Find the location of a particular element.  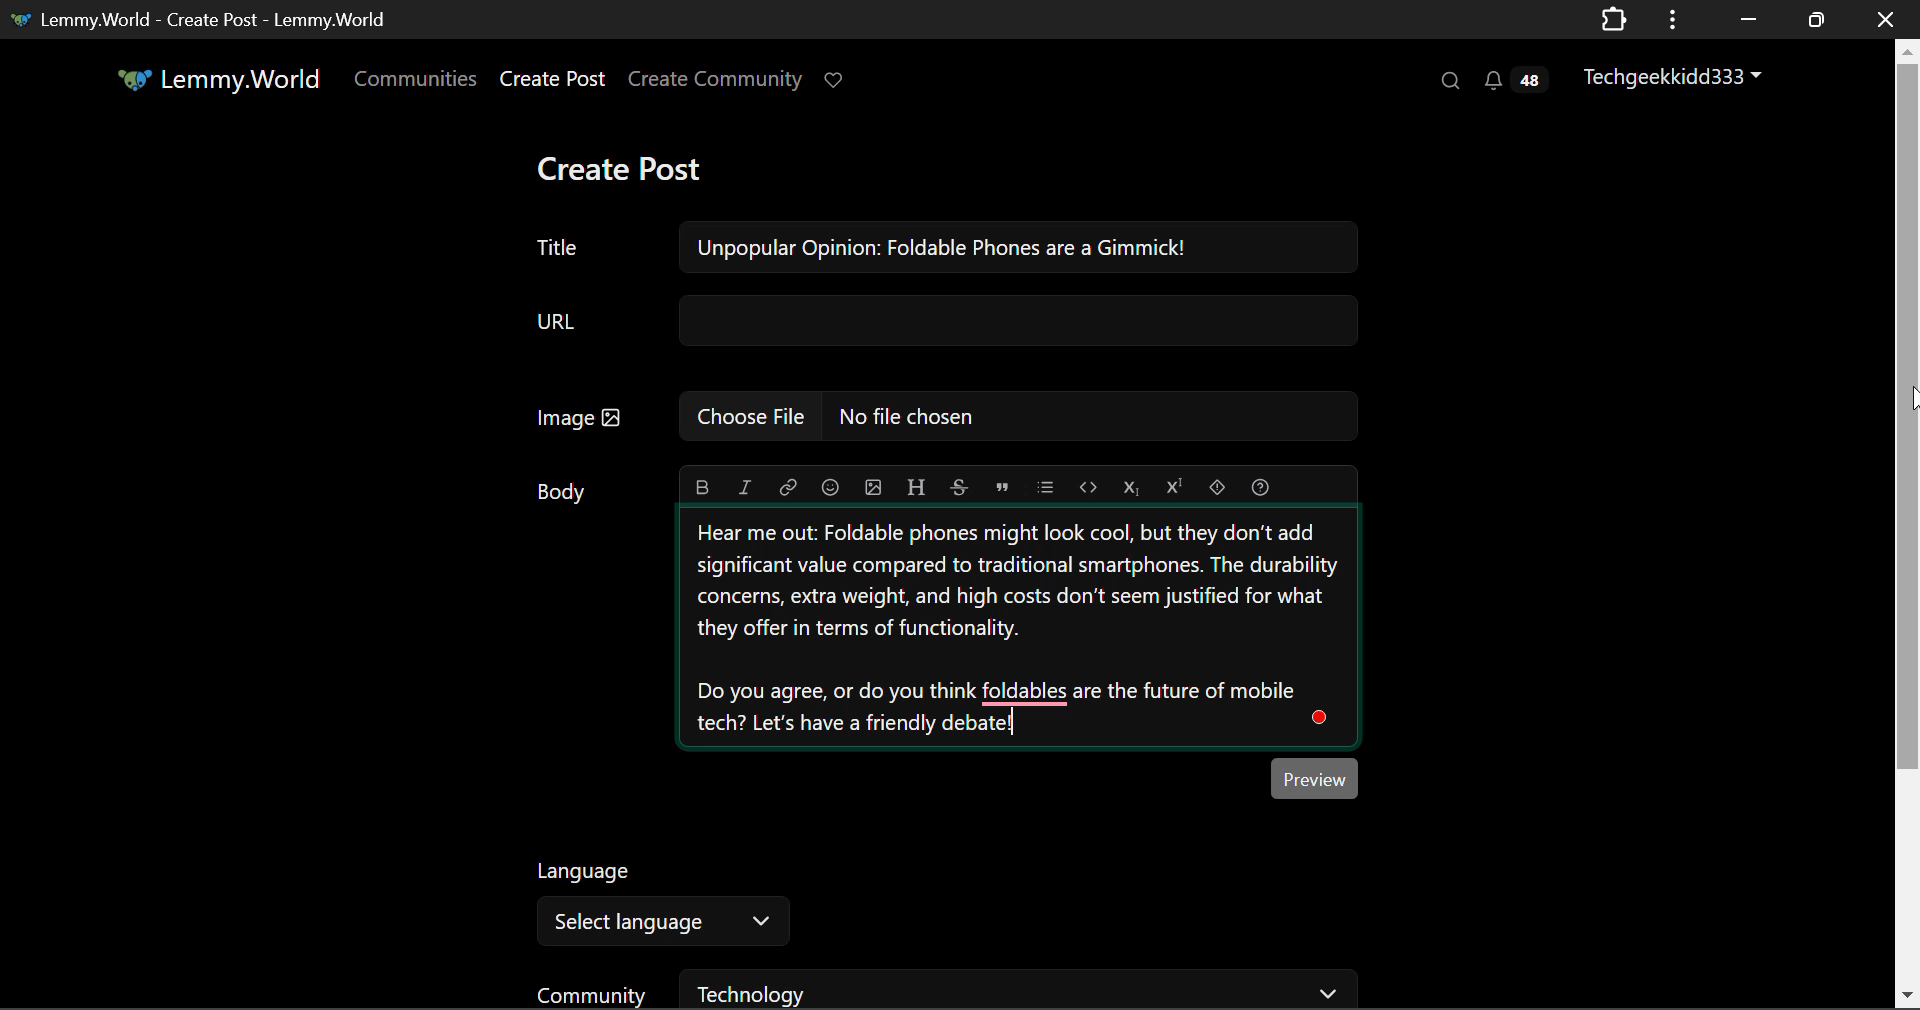

bold is located at coordinates (704, 483).